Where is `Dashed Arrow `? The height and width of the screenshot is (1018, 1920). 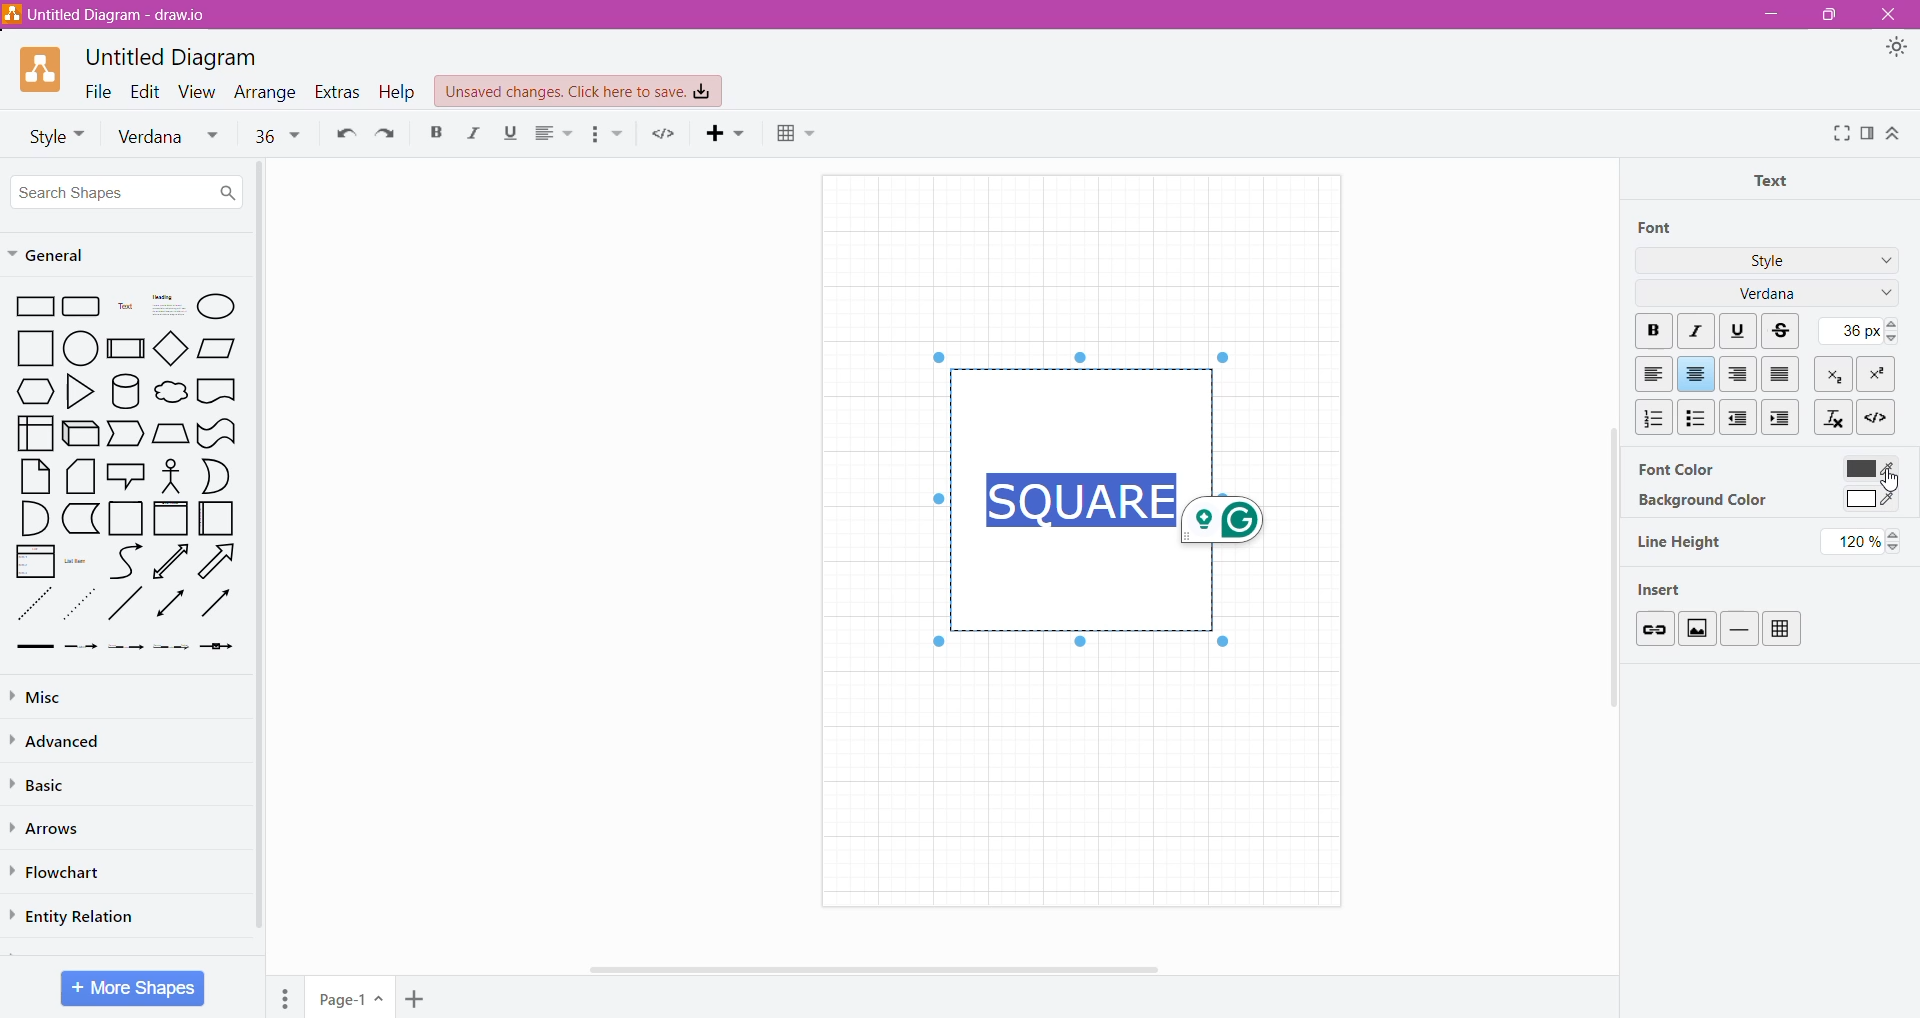
Dashed Arrow  is located at coordinates (80, 645).